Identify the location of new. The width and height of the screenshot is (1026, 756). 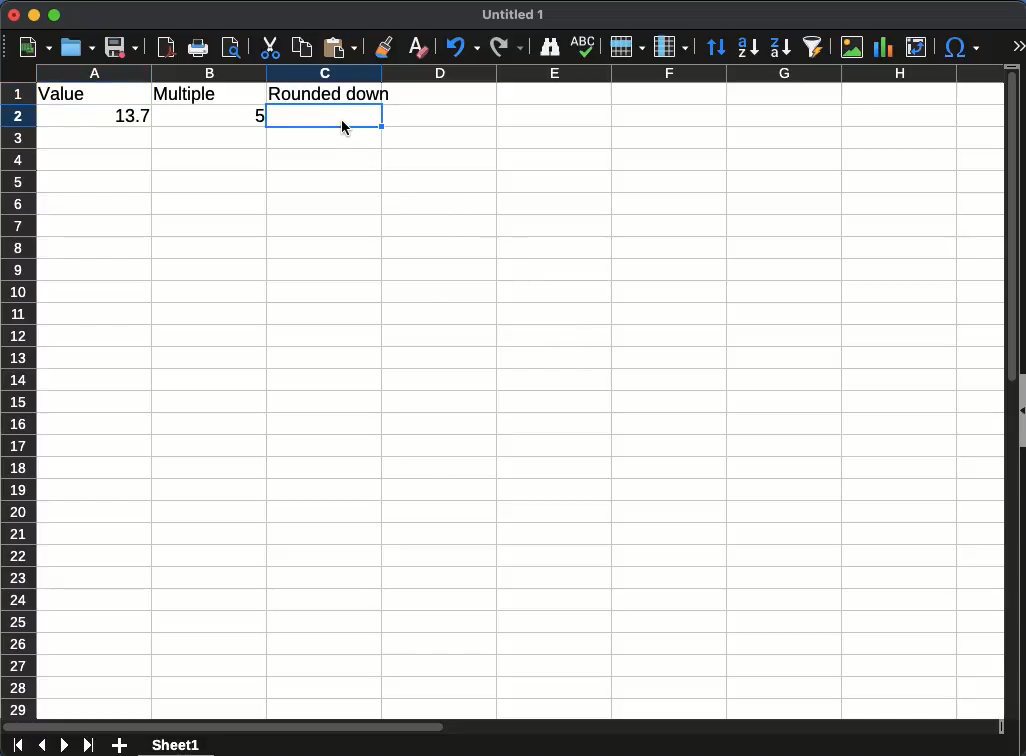
(35, 47).